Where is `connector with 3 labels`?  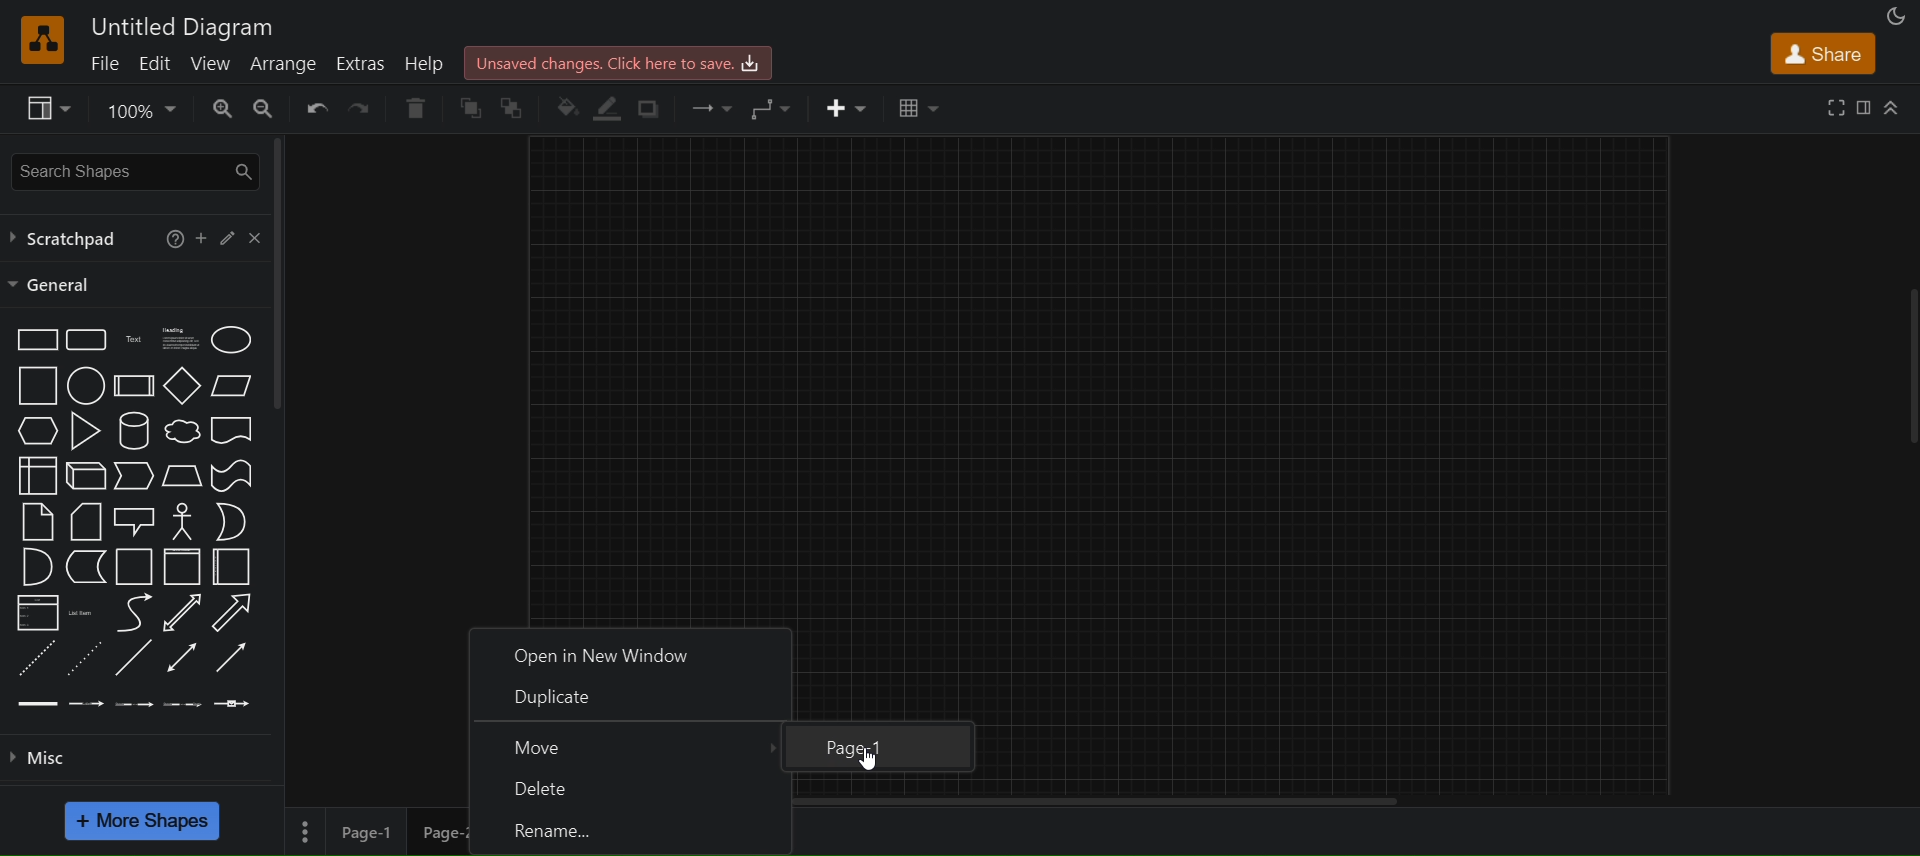 connector with 3 labels is located at coordinates (180, 703).